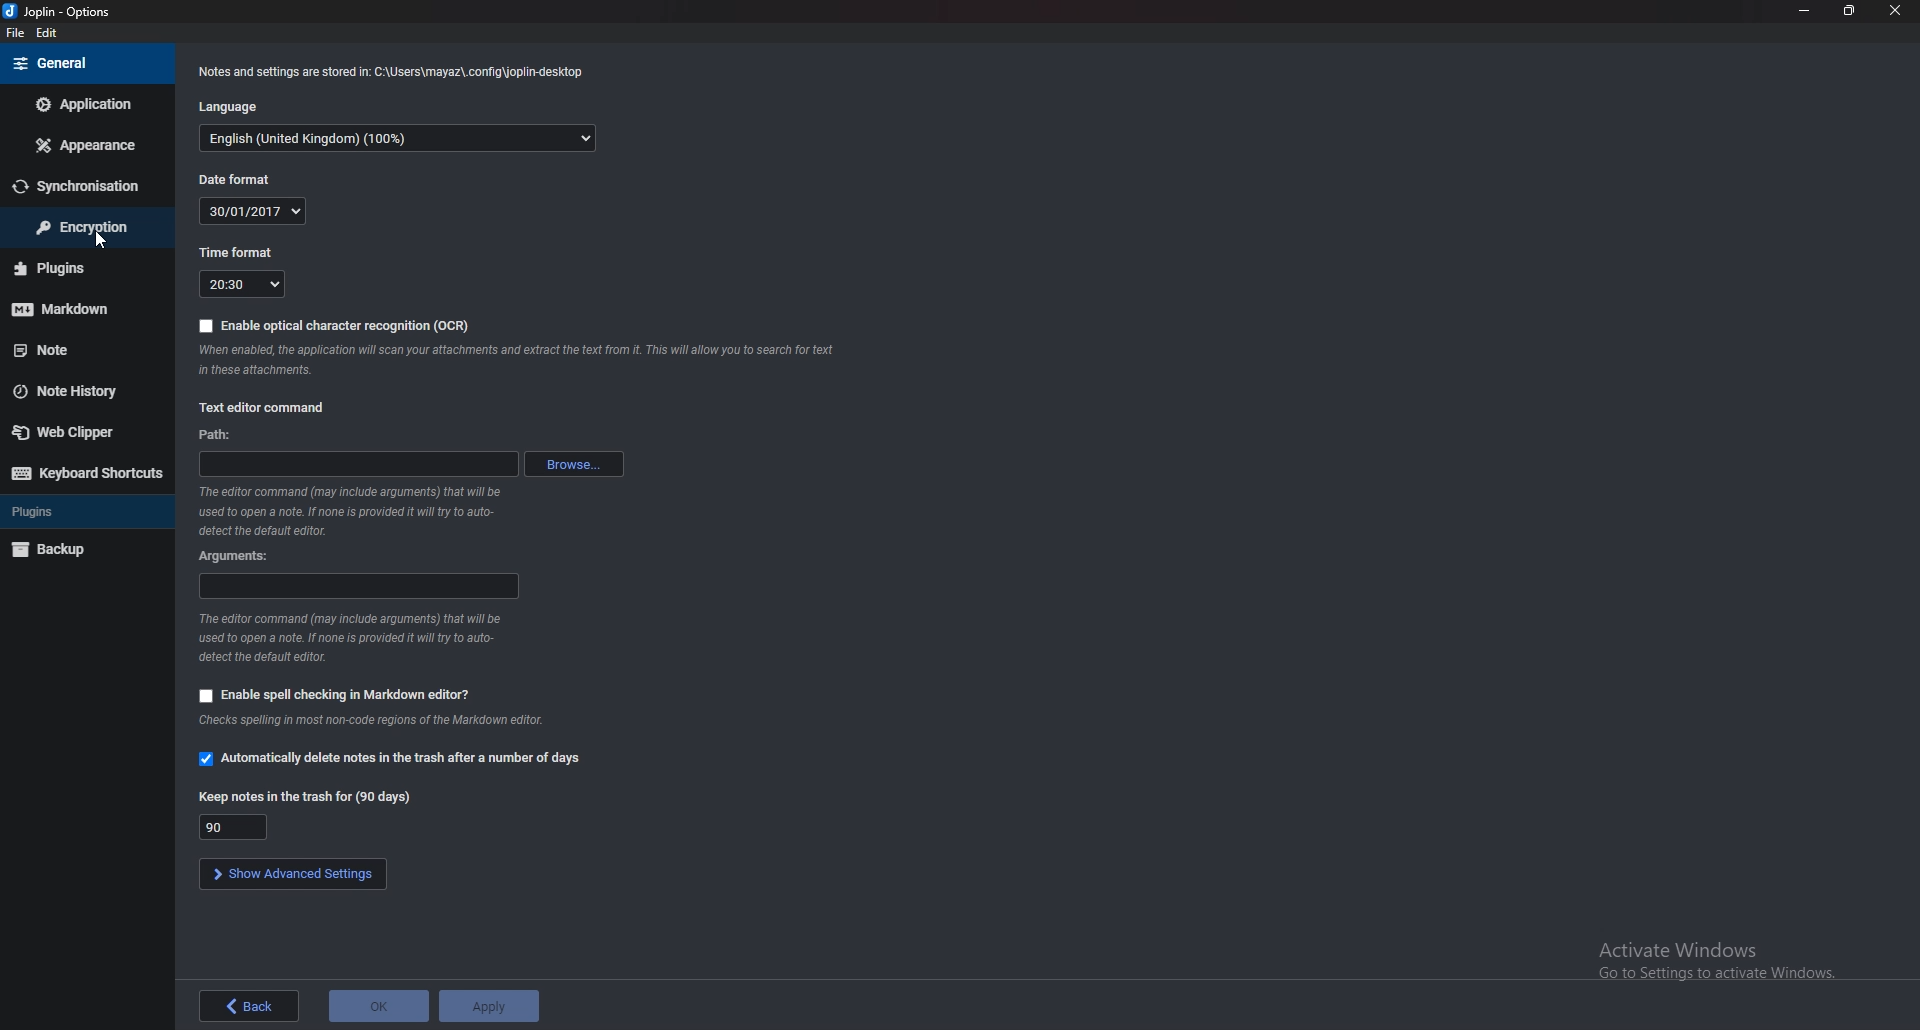 Image resolution: width=1920 pixels, height=1030 pixels. What do you see at coordinates (249, 1007) in the screenshot?
I see `back` at bounding box center [249, 1007].